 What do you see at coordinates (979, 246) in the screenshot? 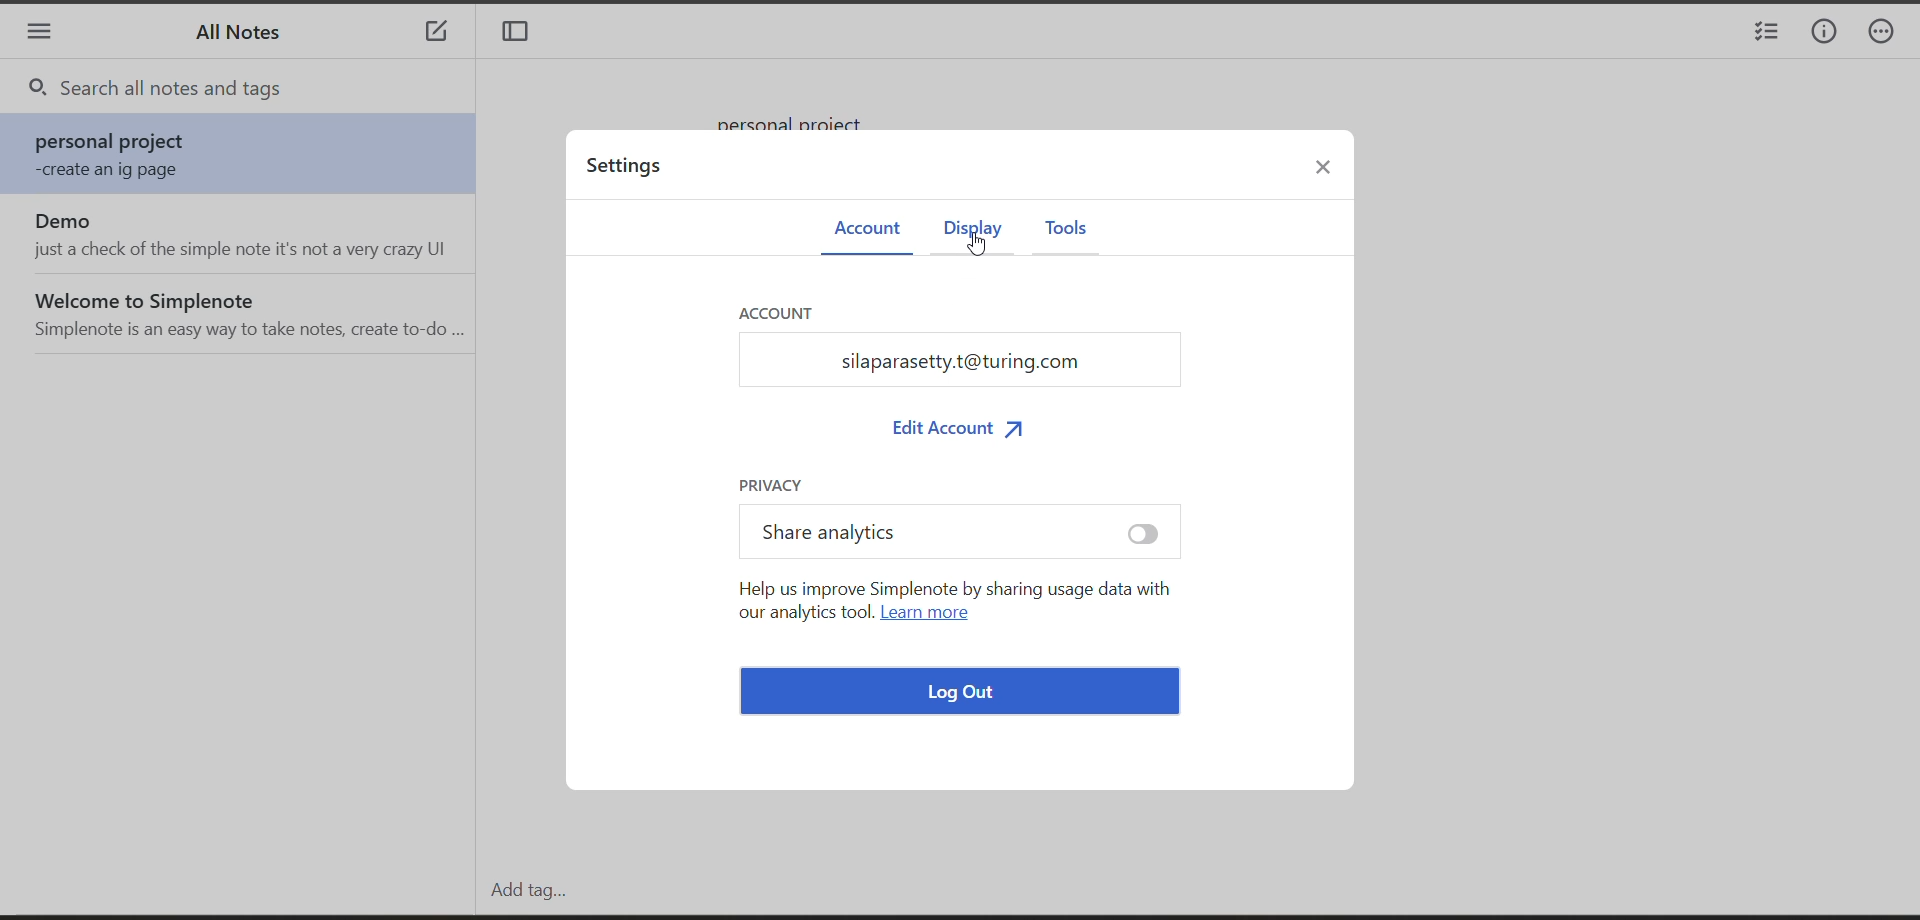
I see `cursor` at bounding box center [979, 246].